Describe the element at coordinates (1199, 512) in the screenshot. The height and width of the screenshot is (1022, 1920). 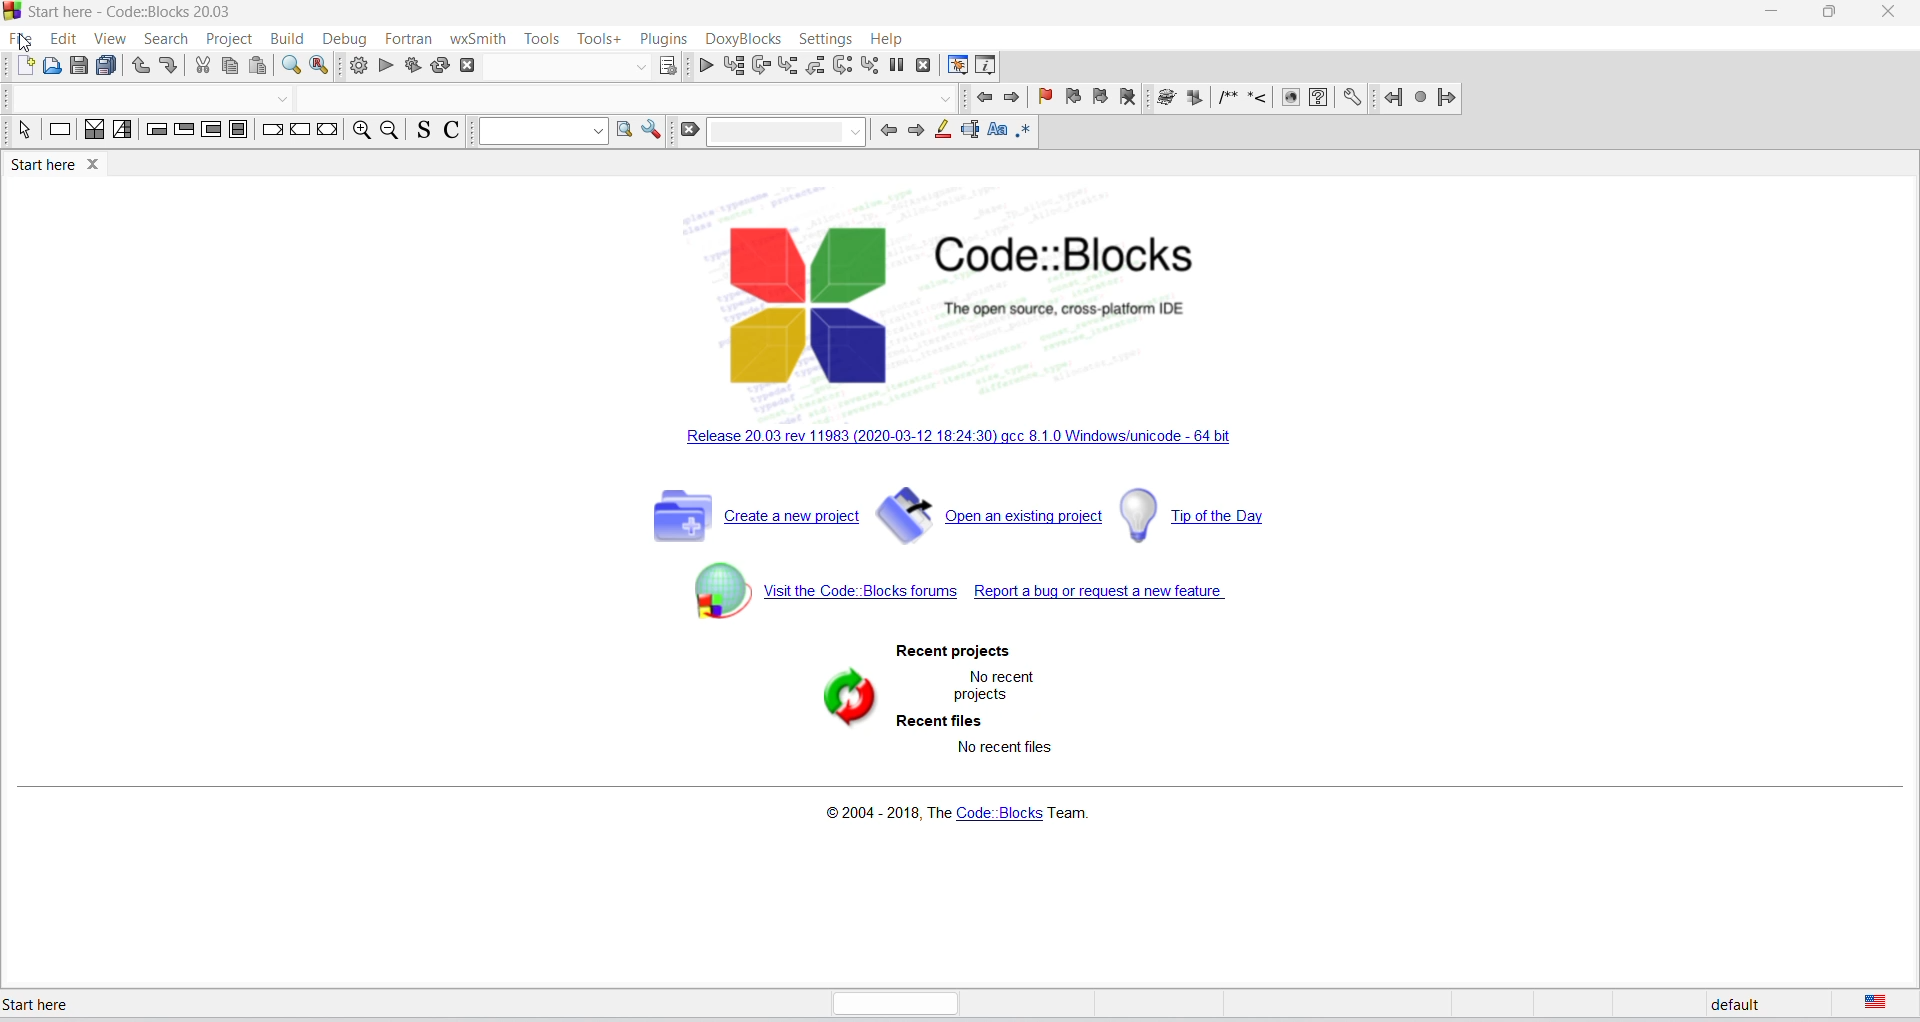
I see `tip of the day` at that location.